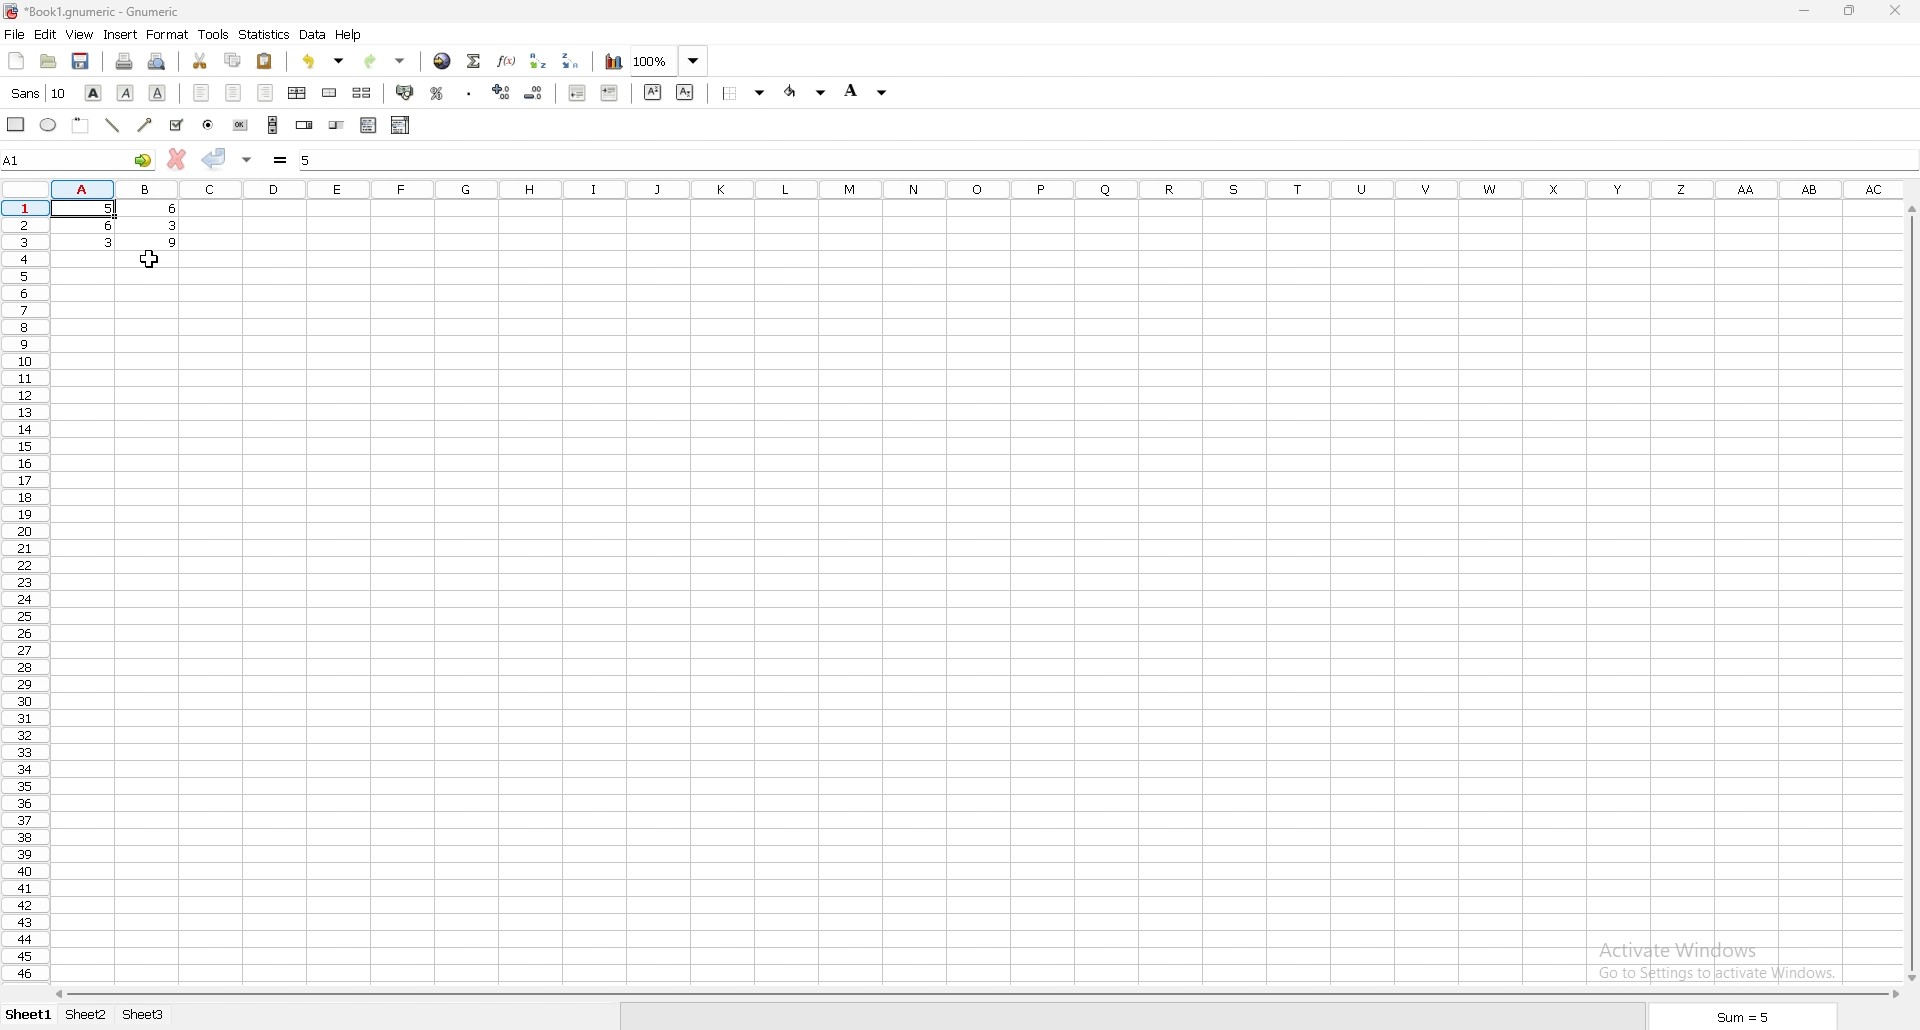 This screenshot has width=1920, height=1030. Describe the element at coordinates (1895, 9) in the screenshot. I see `close` at that location.